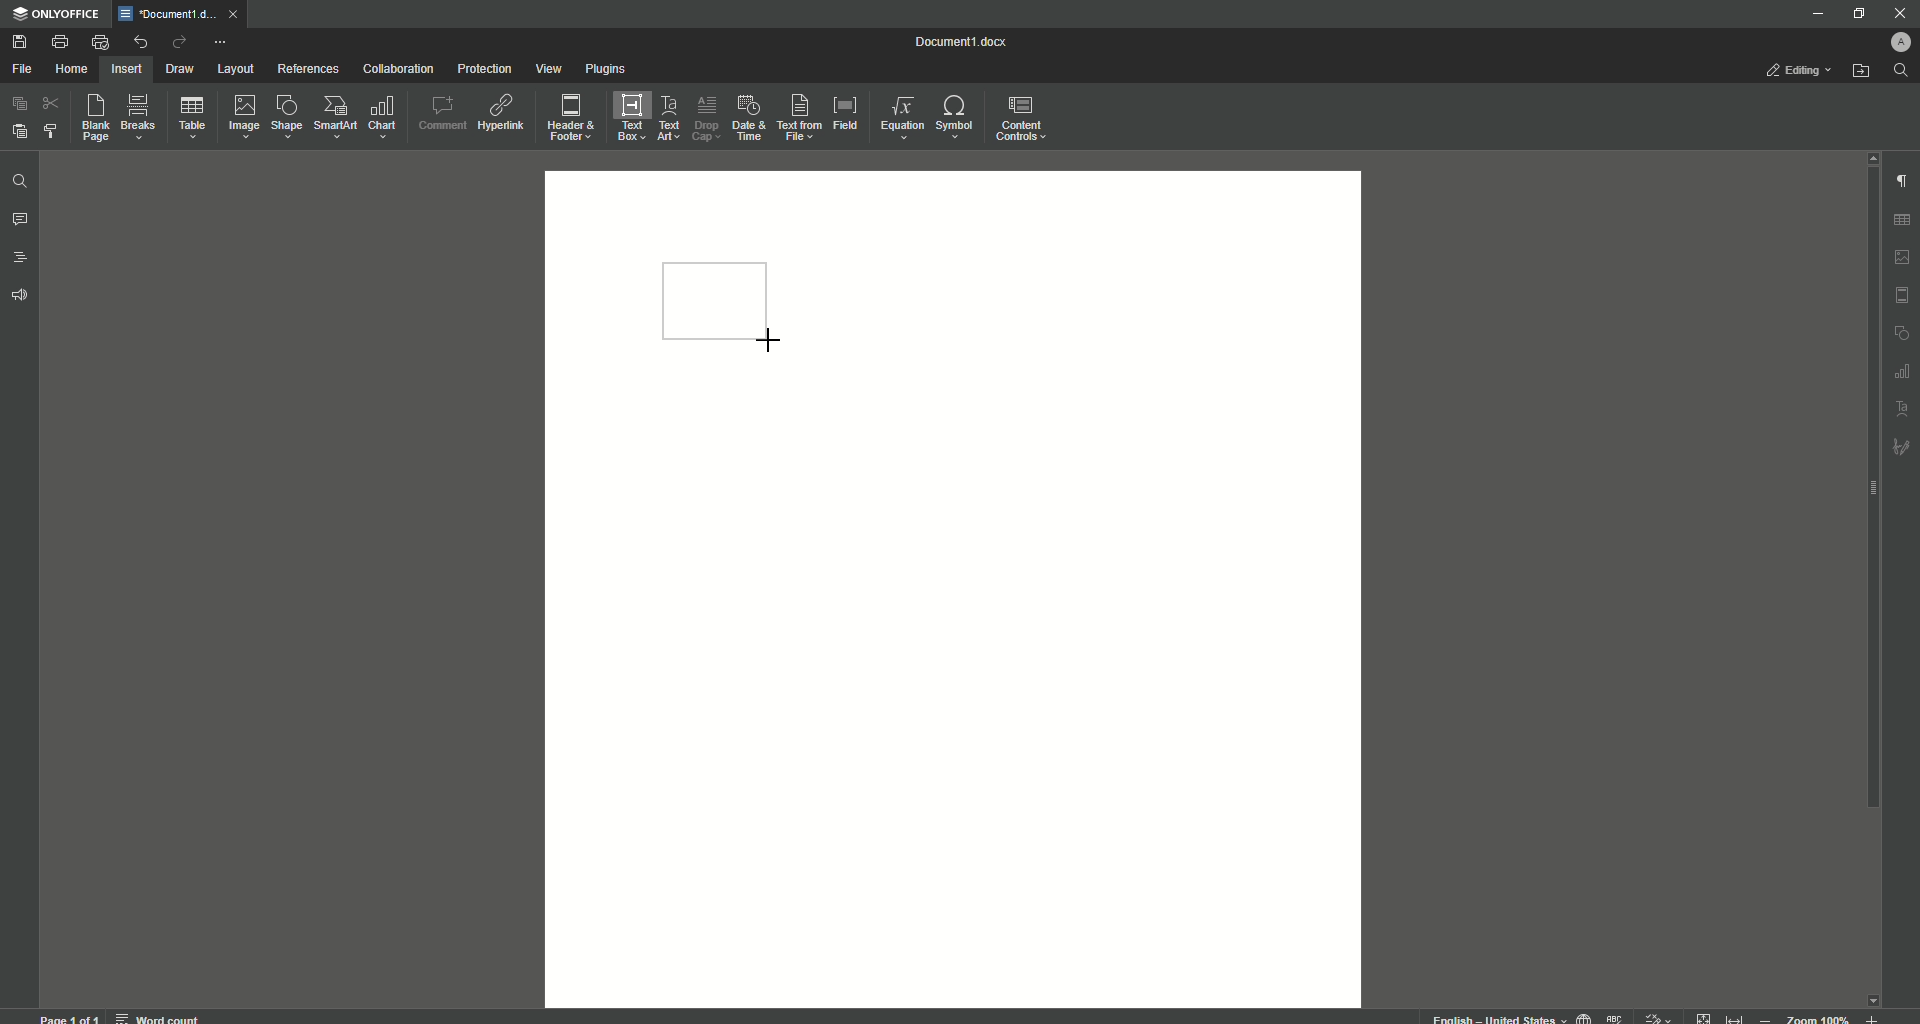 The image size is (1920, 1024). What do you see at coordinates (1856, 14) in the screenshot?
I see `Restore` at bounding box center [1856, 14].